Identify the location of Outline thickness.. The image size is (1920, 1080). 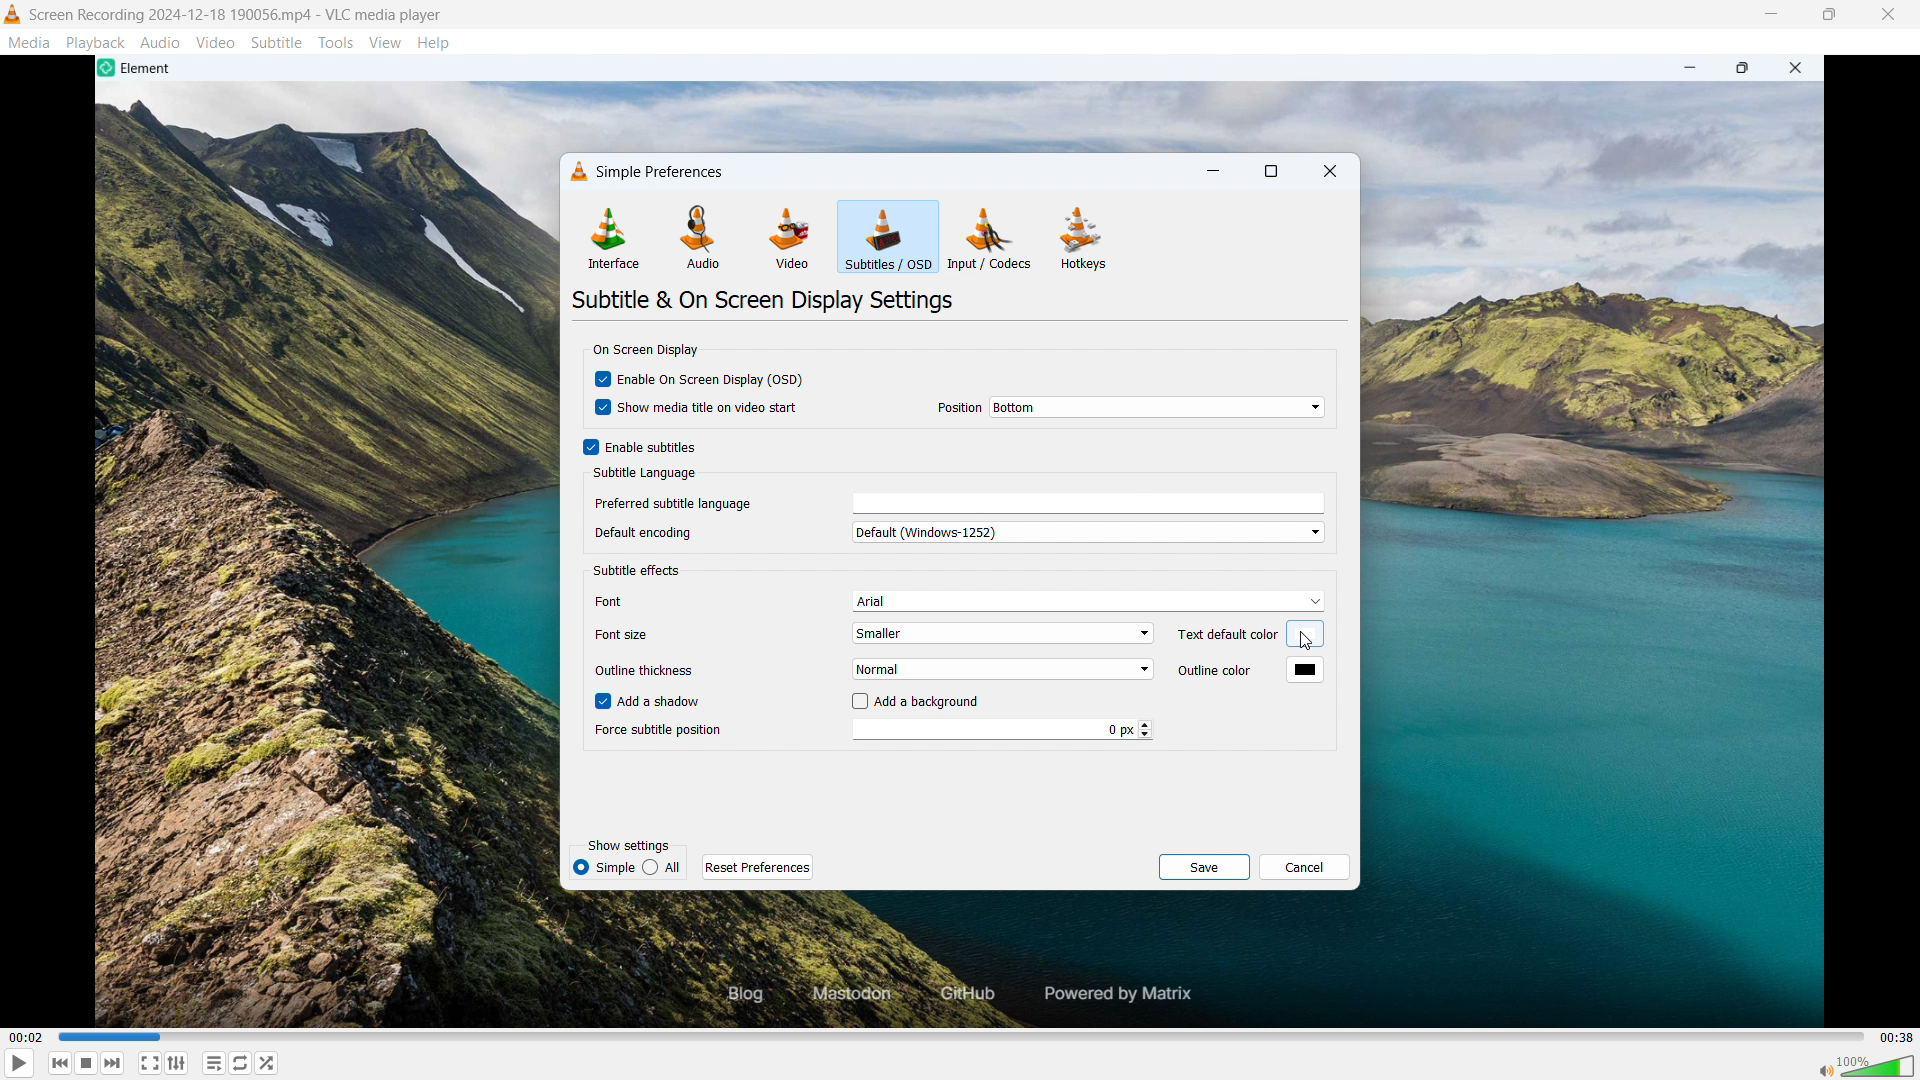
(645, 671).